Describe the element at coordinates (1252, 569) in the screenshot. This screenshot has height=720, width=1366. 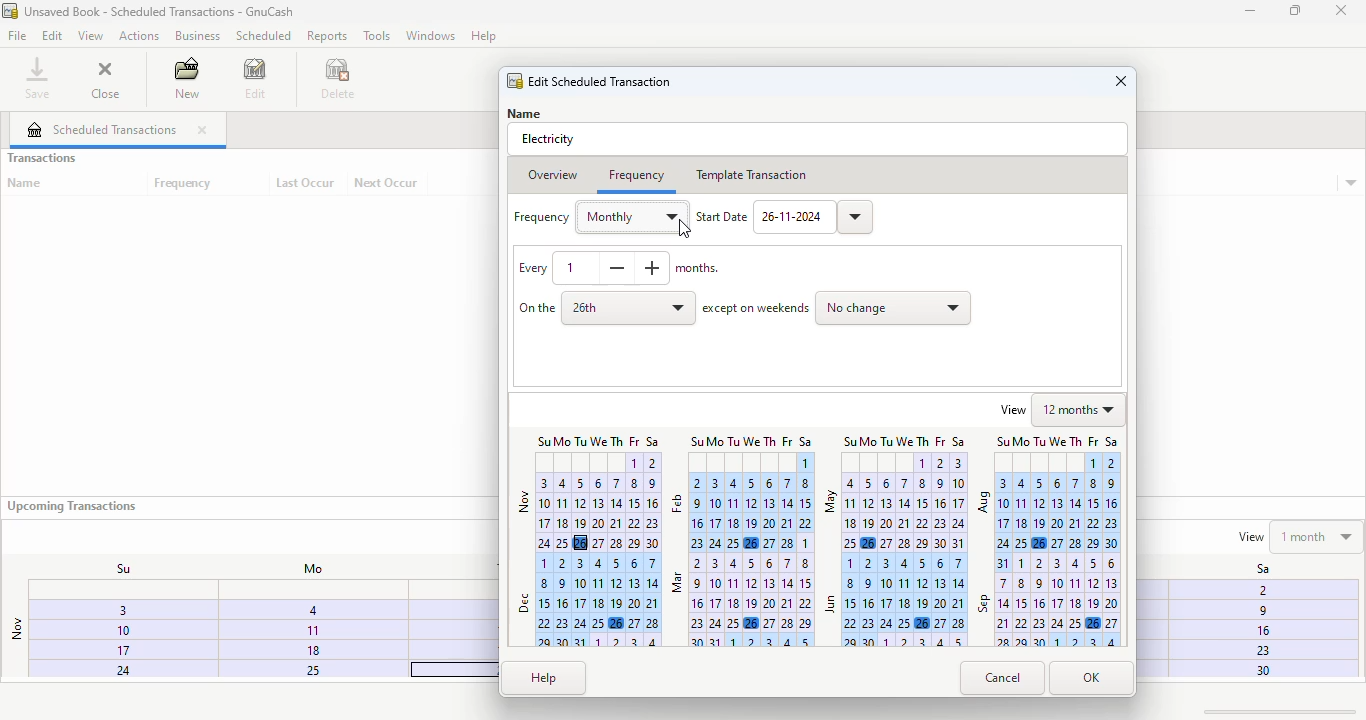
I see `Sa` at that location.